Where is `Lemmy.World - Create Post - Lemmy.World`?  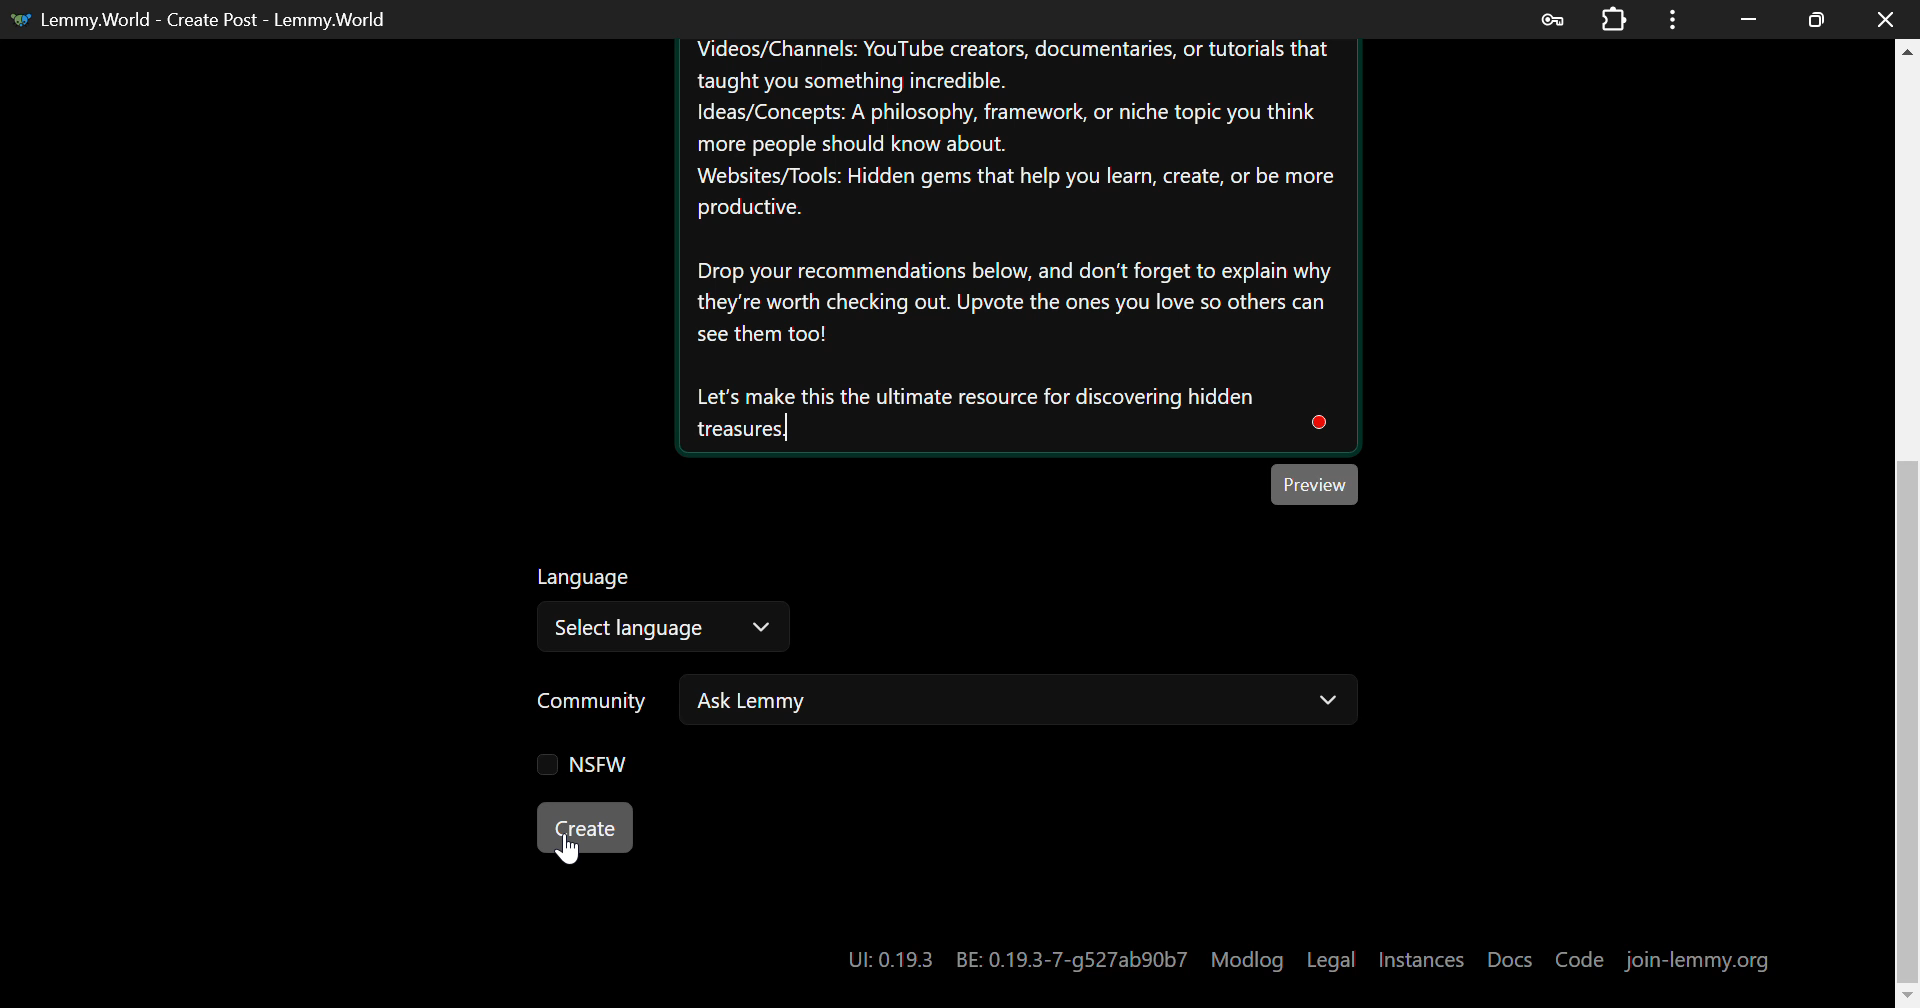
Lemmy.World - Create Post - Lemmy.World is located at coordinates (206, 19).